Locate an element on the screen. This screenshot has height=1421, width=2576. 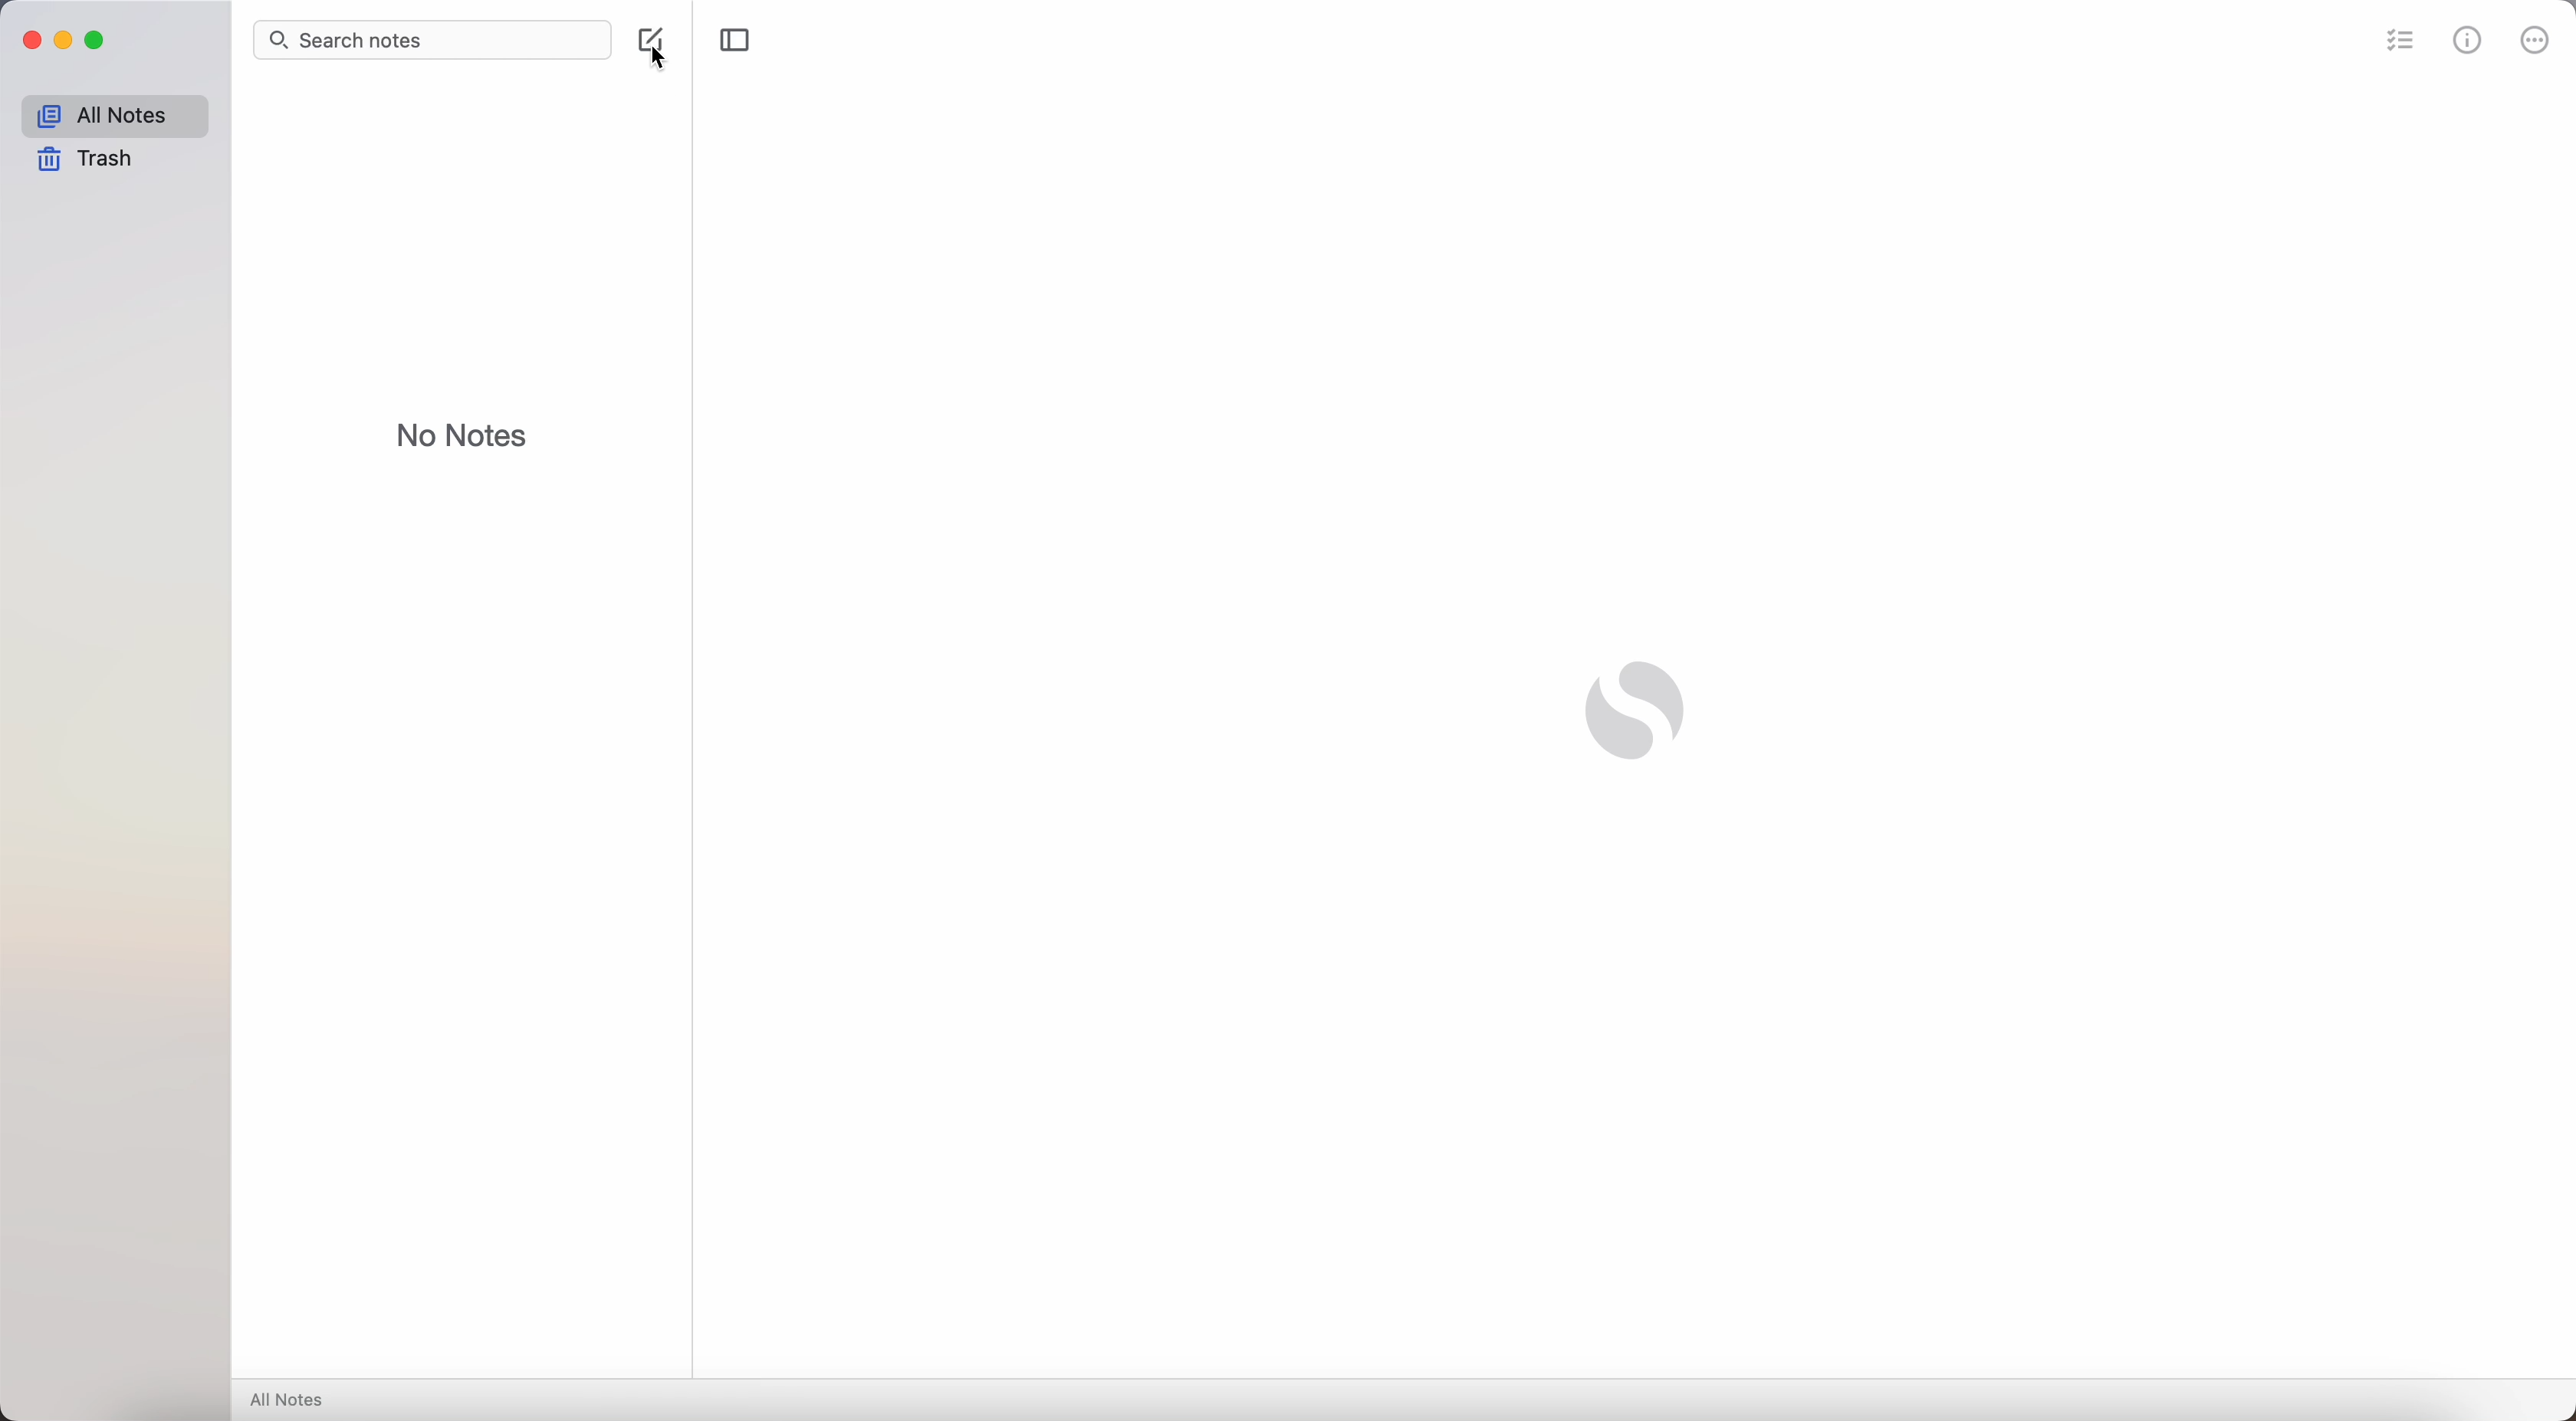
cursor is located at coordinates (661, 61).